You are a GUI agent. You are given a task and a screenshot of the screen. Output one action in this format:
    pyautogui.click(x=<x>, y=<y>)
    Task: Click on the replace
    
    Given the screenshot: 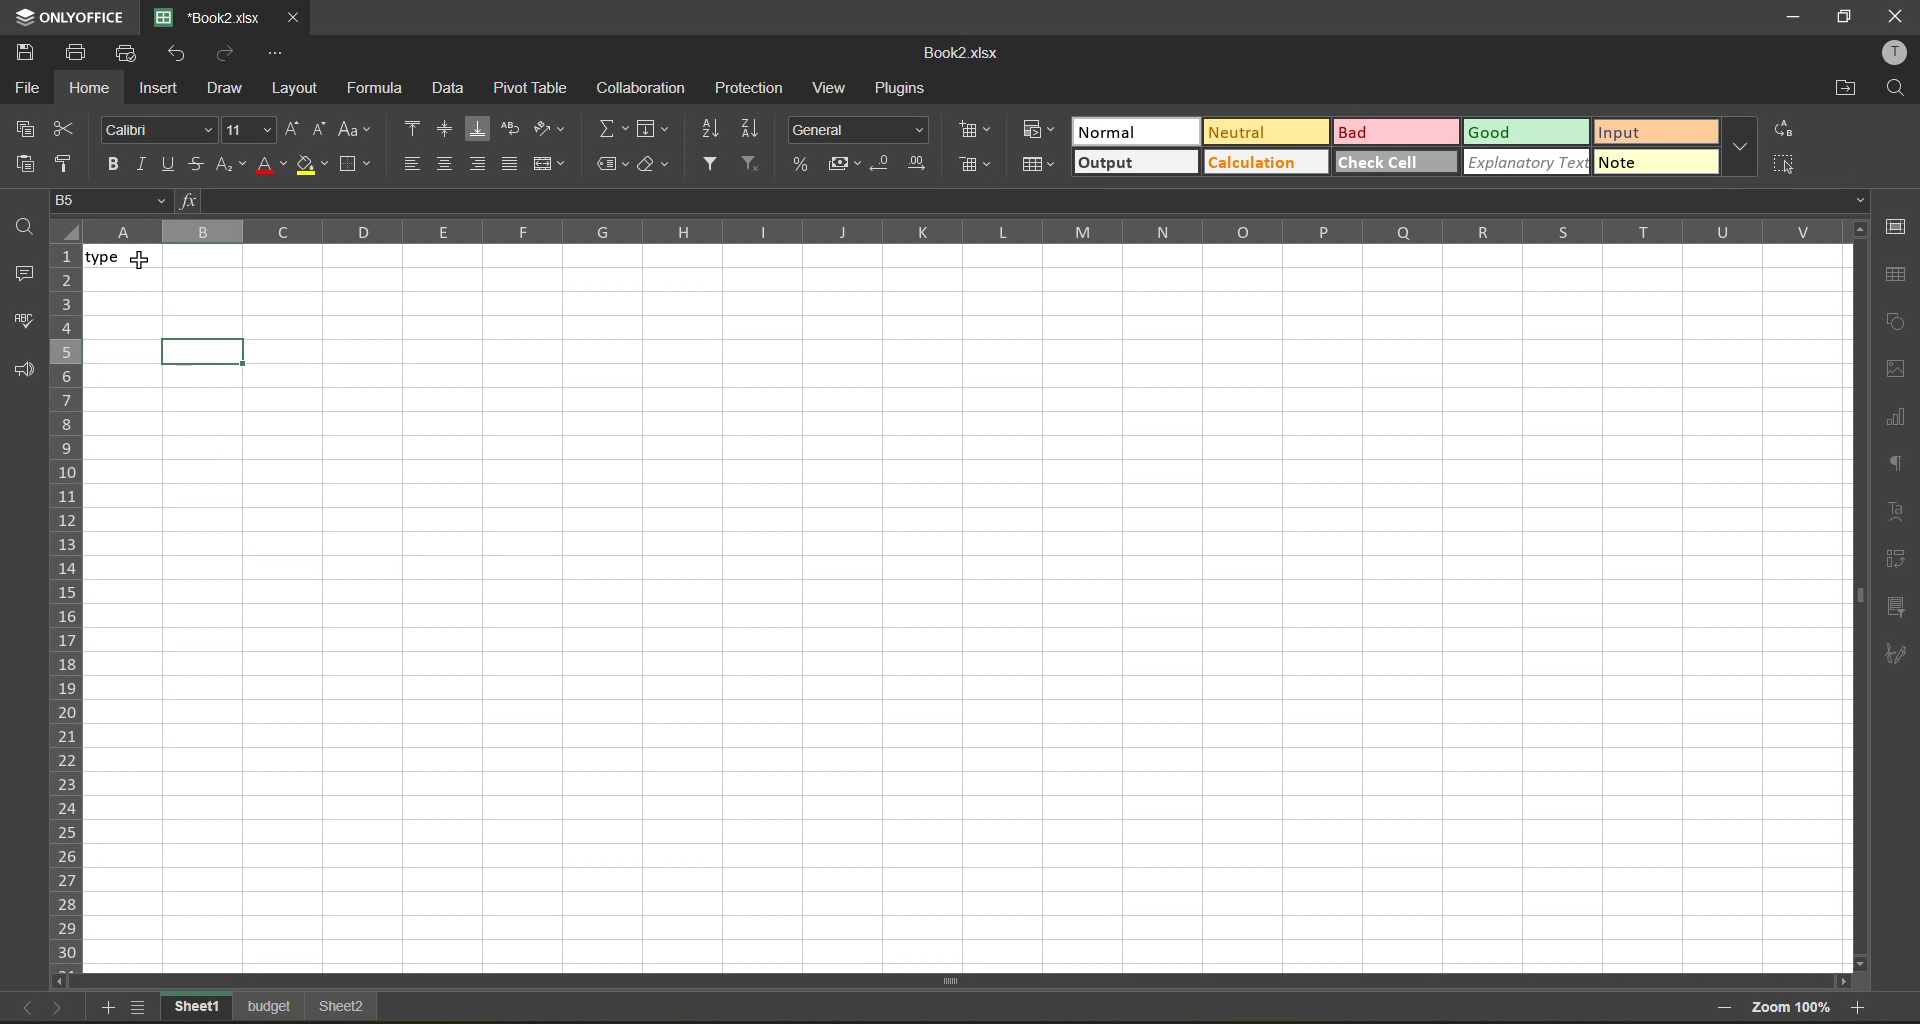 What is the action you would take?
    pyautogui.click(x=1782, y=130)
    